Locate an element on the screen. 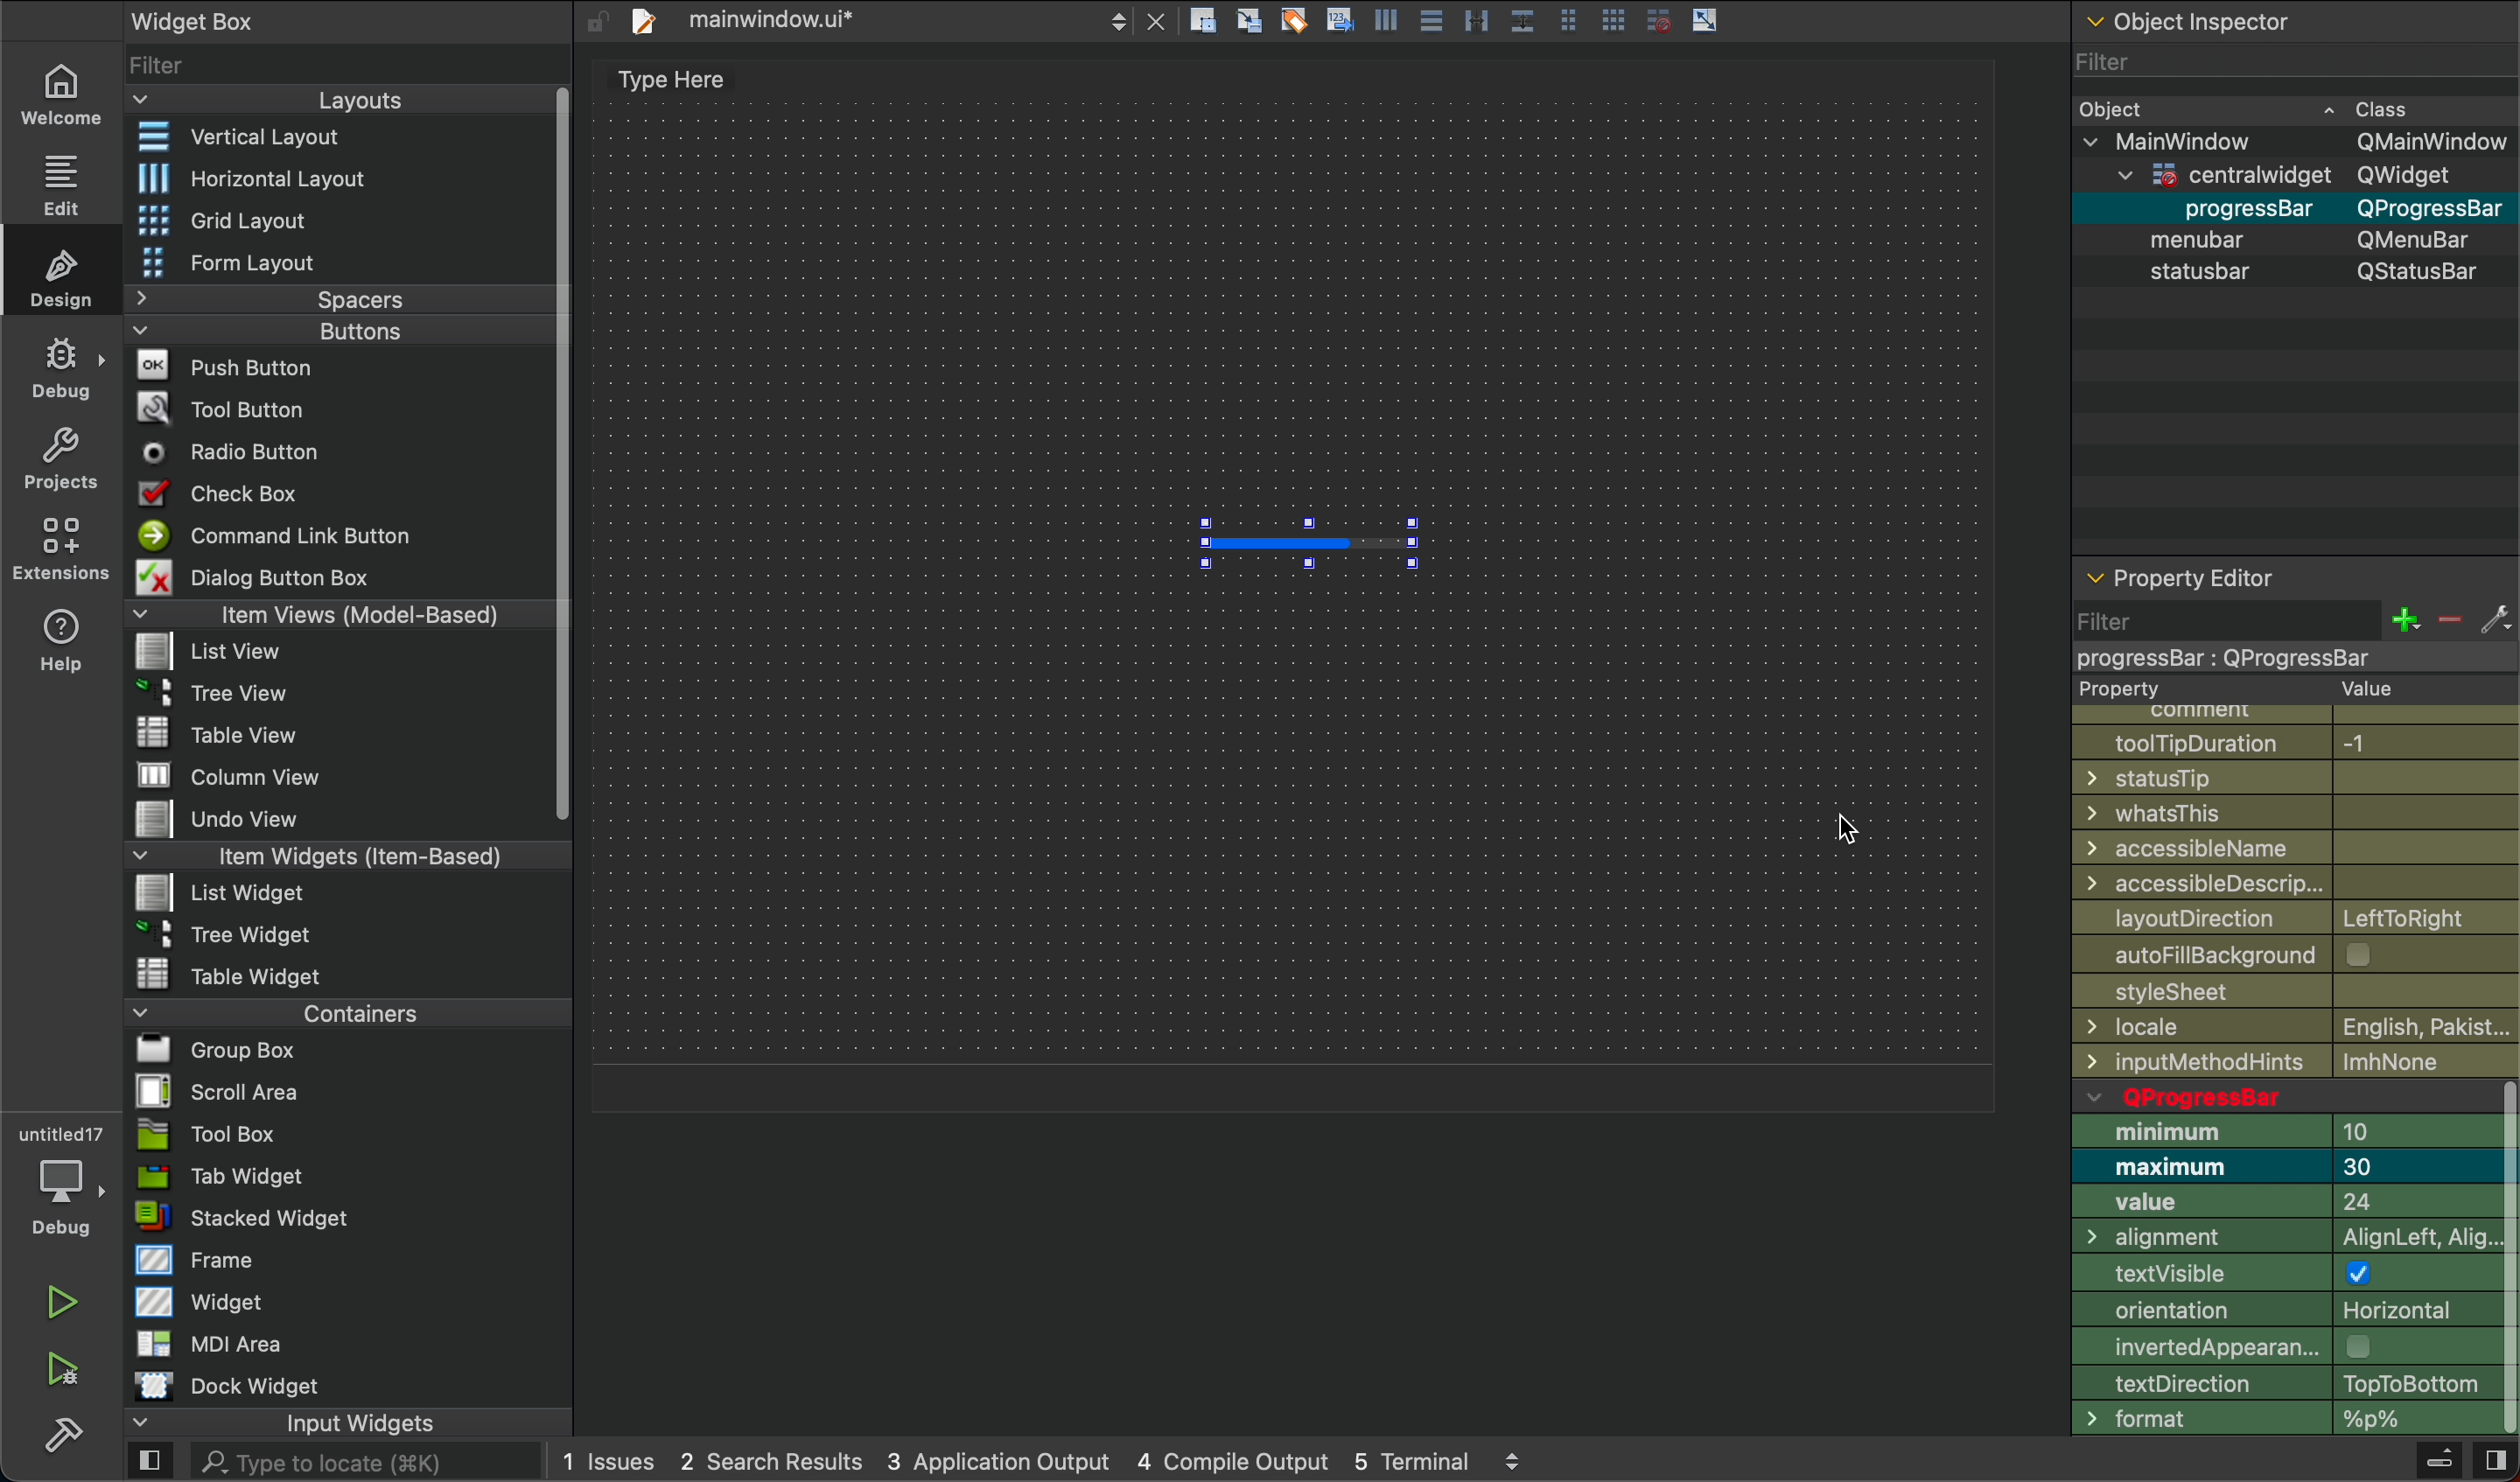 Image resolution: width=2520 pixels, height=1482 pixels. Spacer is located at coordinates (312, 299).